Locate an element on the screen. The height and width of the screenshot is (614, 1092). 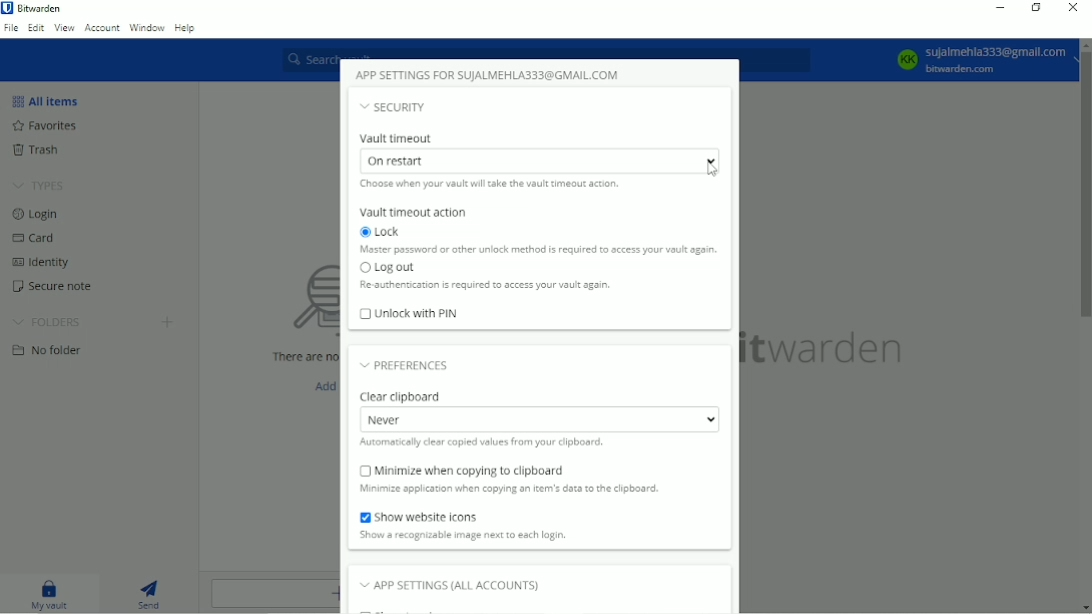
Clear clipboard is located at coordinates (403, 396).